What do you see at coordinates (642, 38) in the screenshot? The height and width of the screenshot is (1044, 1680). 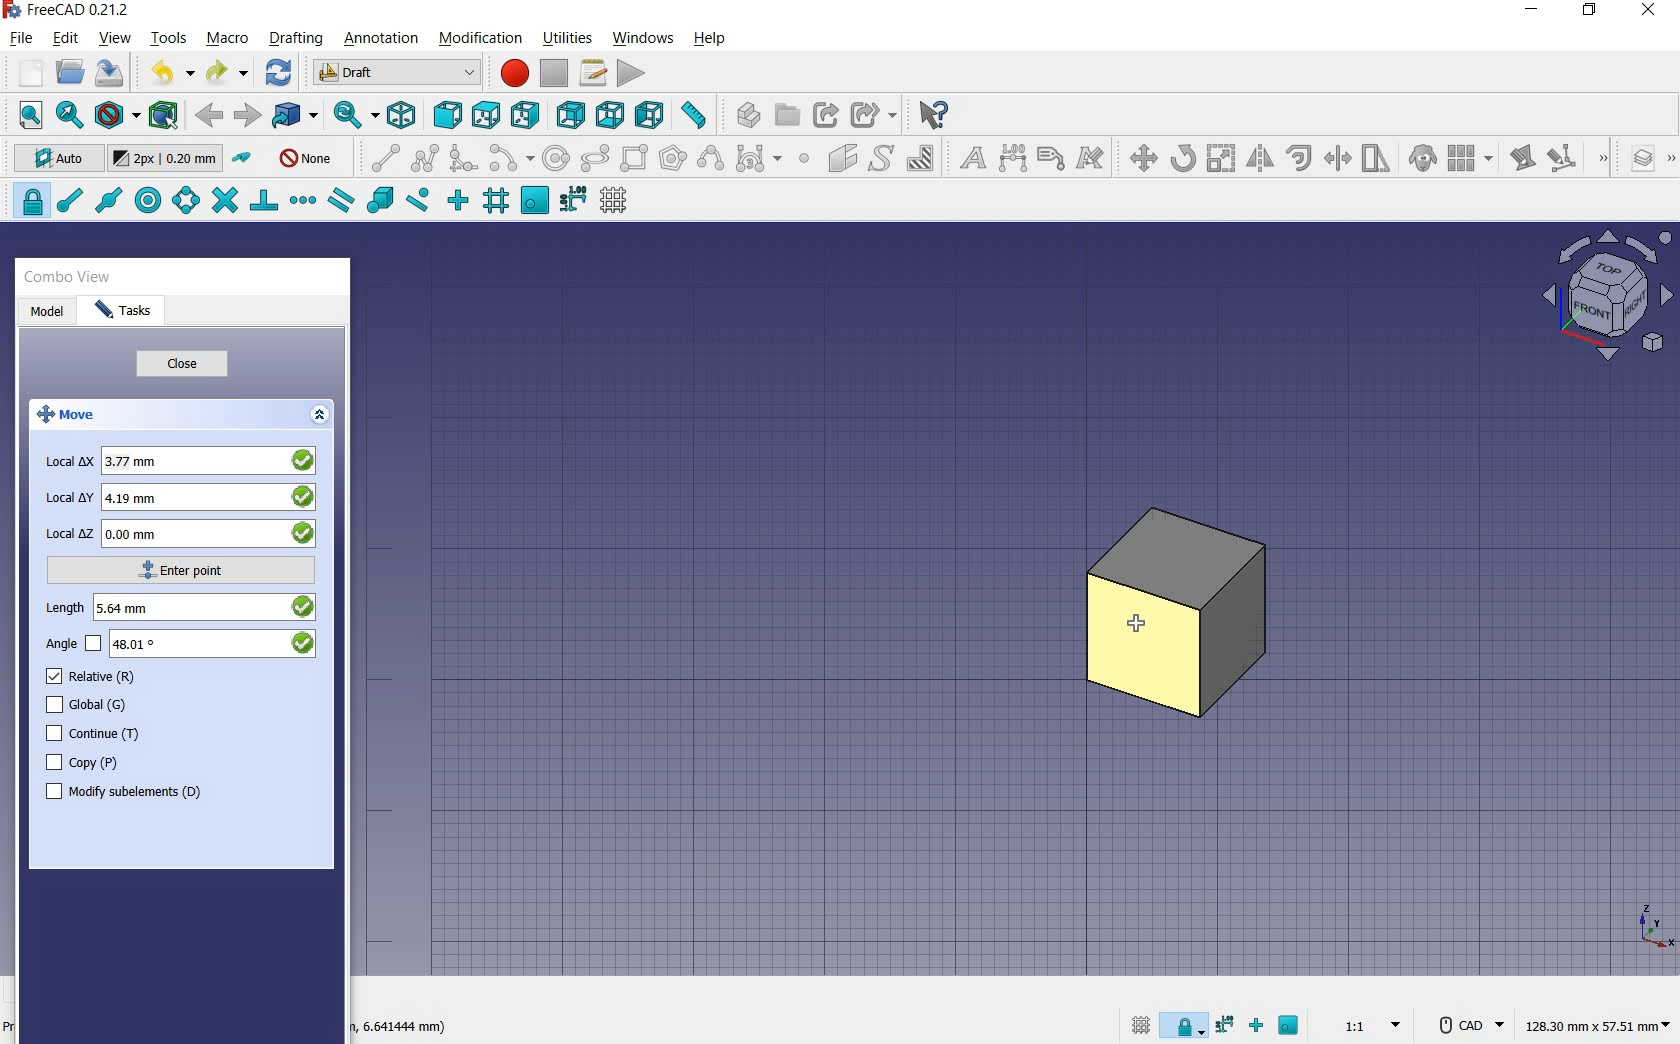 I see `windows` at bounding box center [642, 38].